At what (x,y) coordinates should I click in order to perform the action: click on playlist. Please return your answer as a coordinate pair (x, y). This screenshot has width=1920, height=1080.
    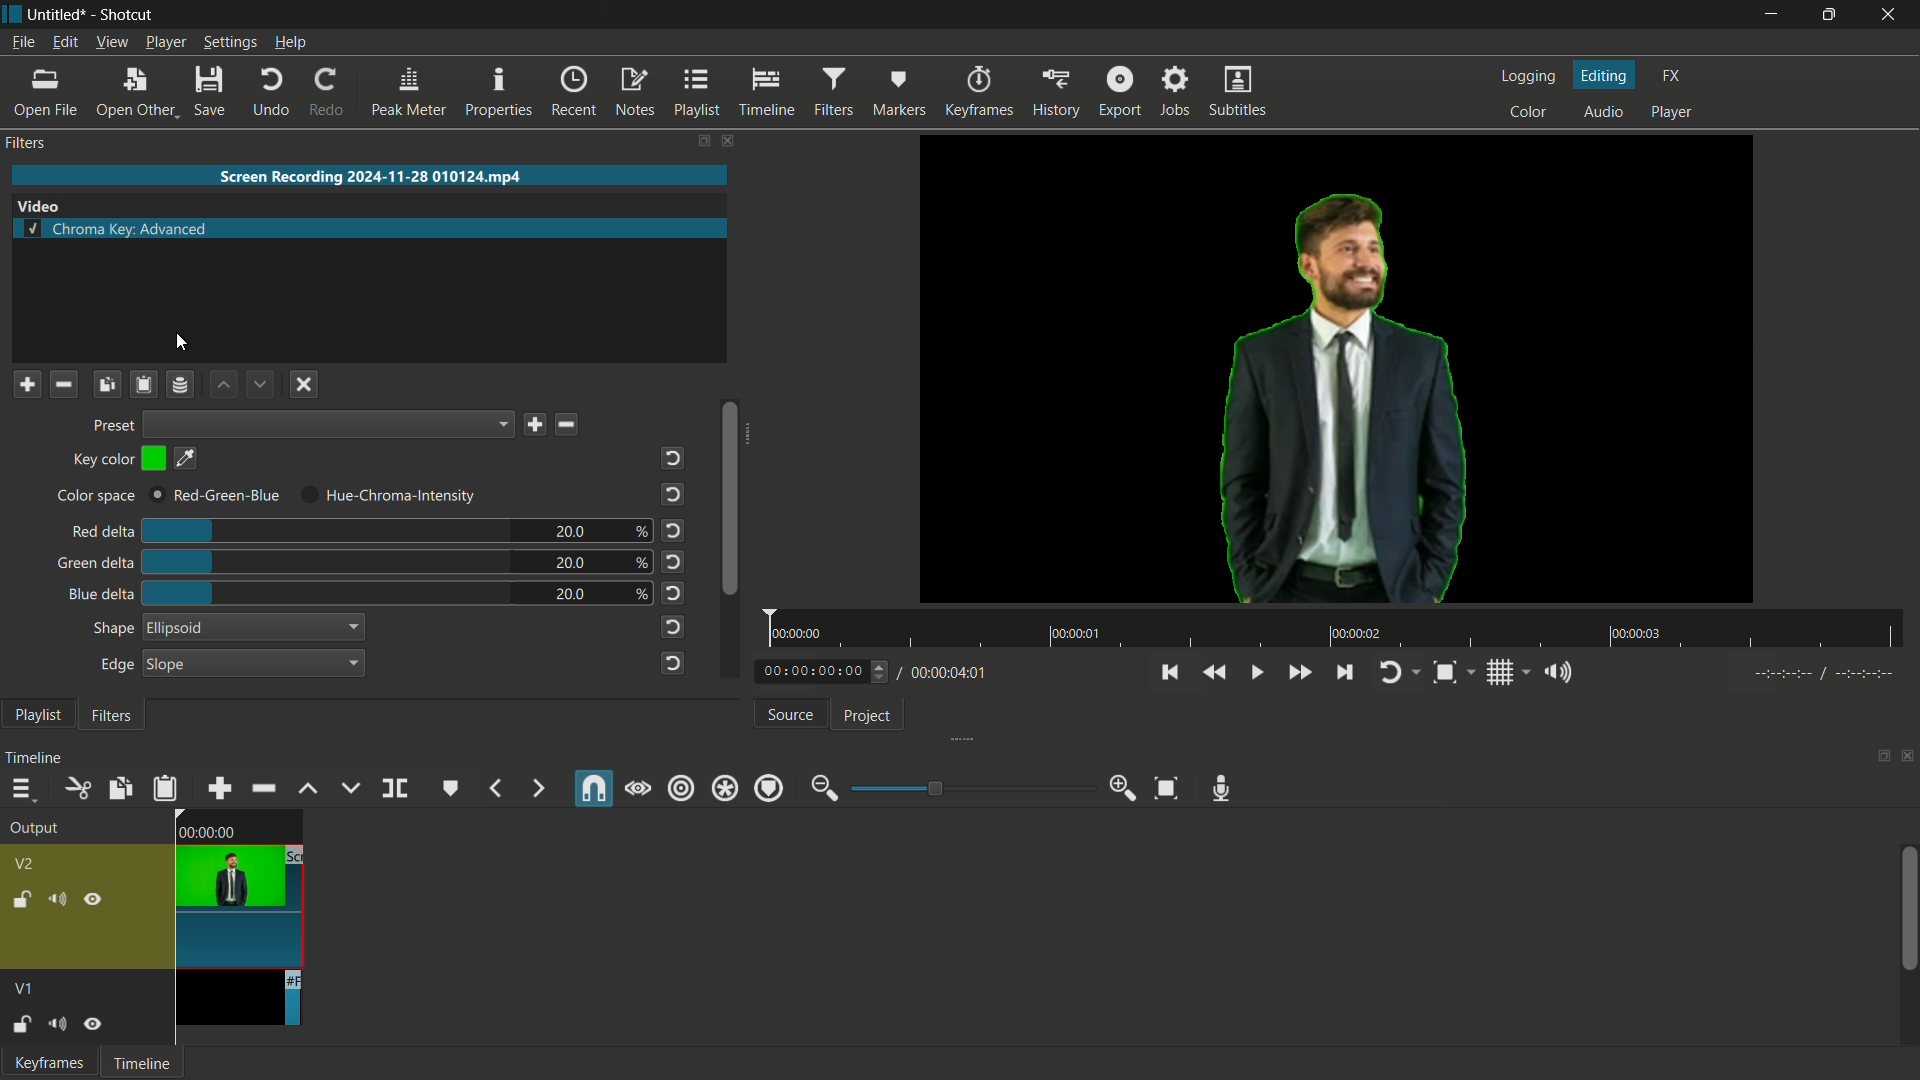
    Looking at the image, I should click on (38, 715).